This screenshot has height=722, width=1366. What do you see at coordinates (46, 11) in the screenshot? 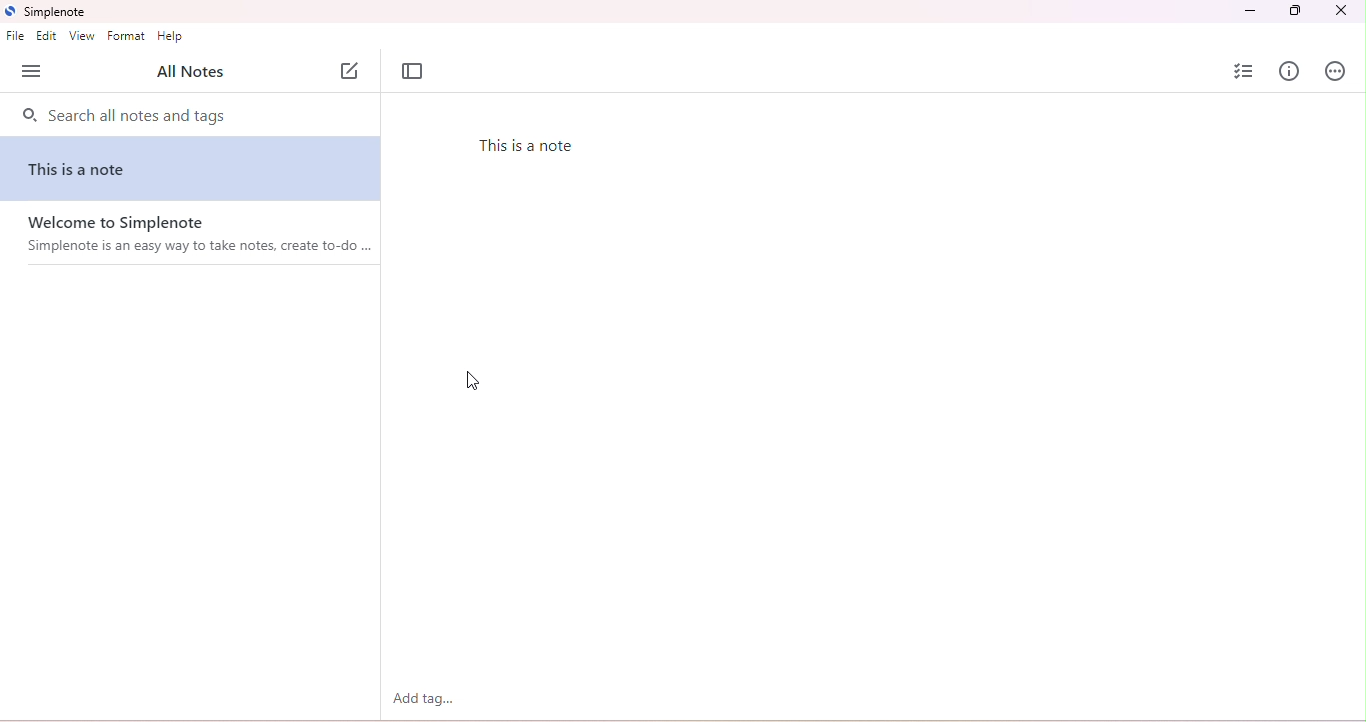
I see `simplenote` at bounding box center [46, 11].